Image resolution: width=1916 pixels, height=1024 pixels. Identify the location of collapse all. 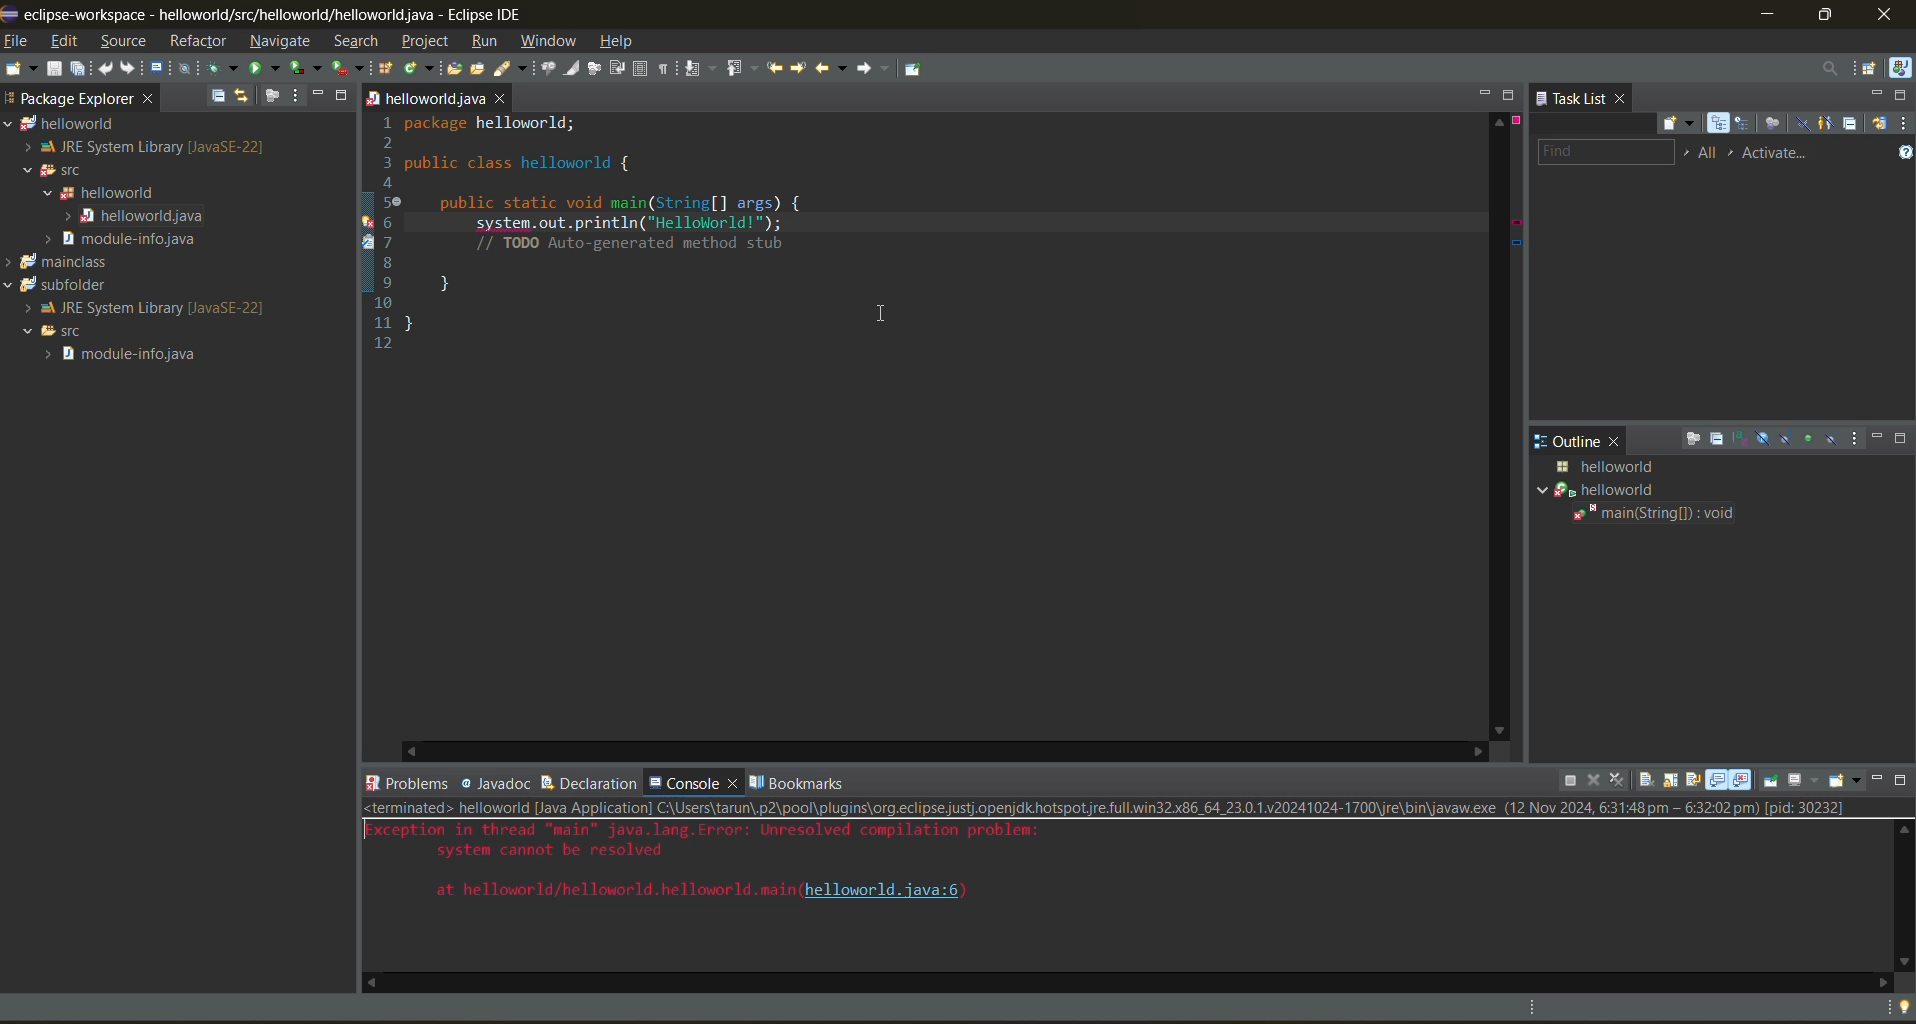
(1853, 125).